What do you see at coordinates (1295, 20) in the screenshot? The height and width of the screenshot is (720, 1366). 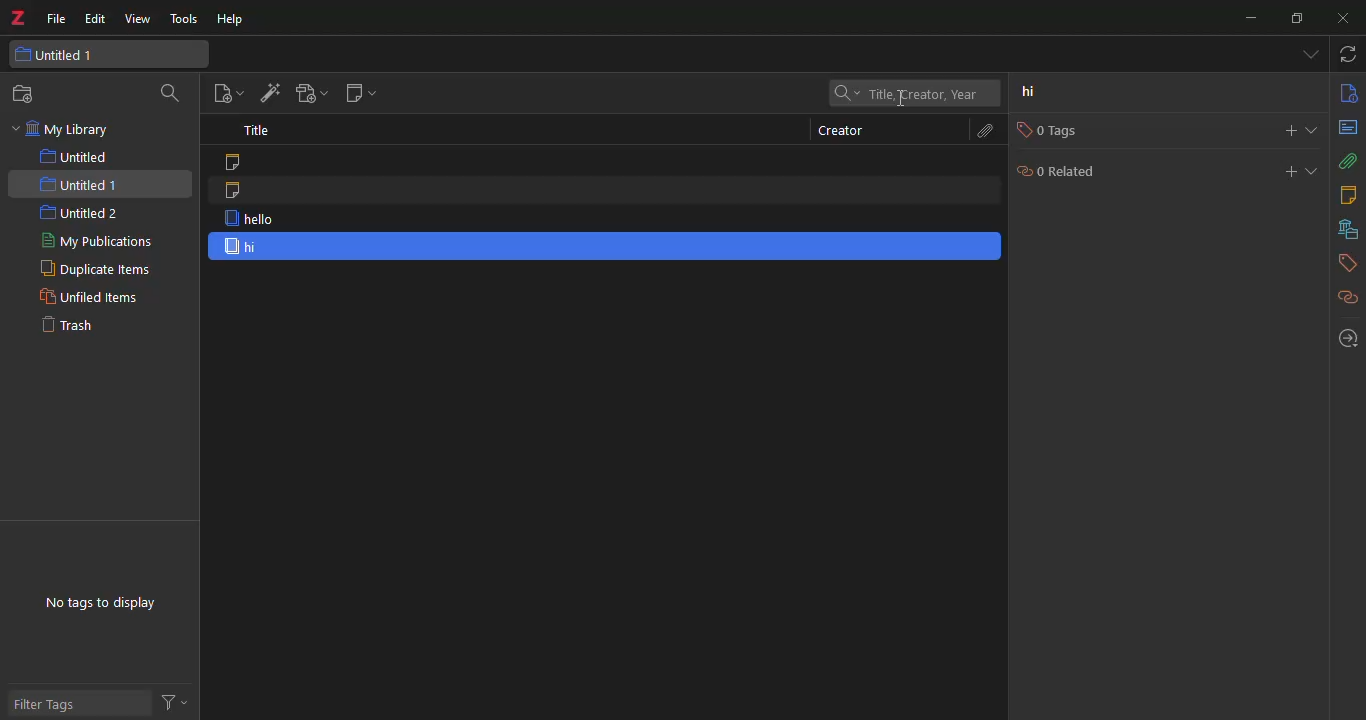 I see `maximize` at bounding box center [1295, 20].